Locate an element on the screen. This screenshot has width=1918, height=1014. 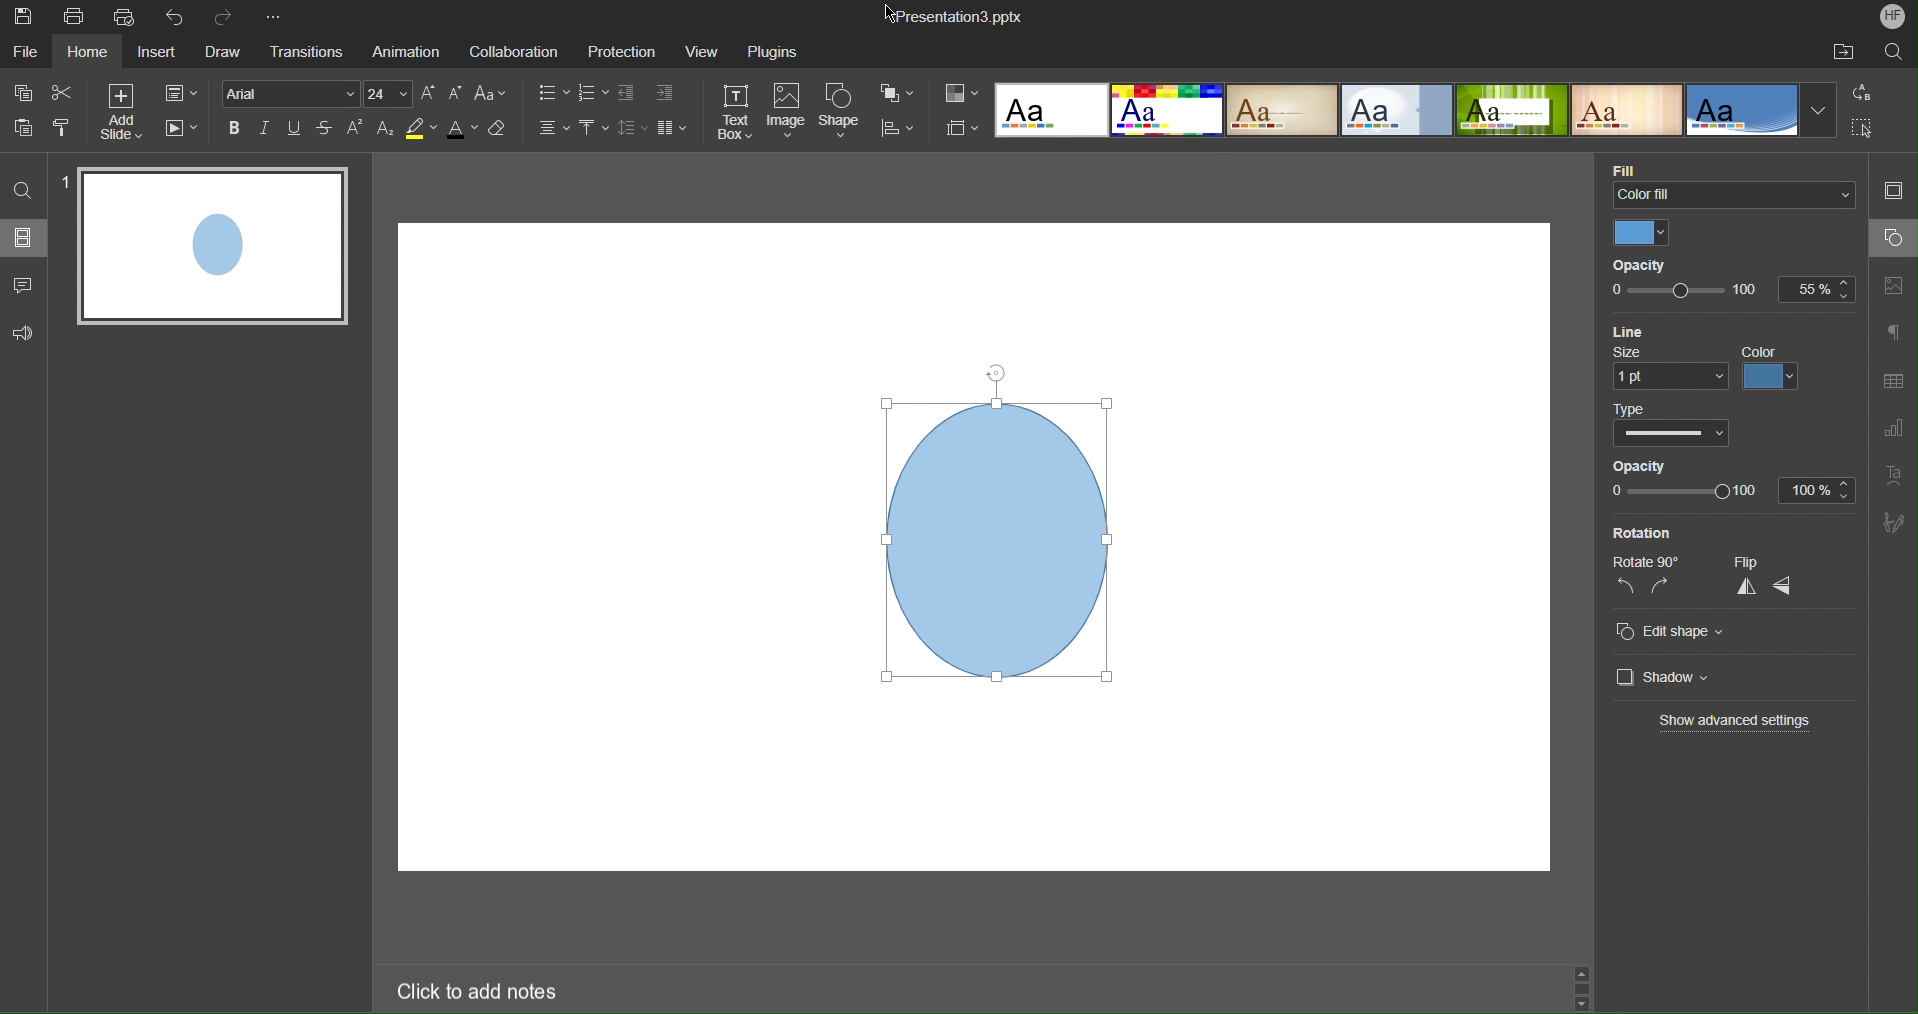
Opacity is located at coordinates (1647, 265).